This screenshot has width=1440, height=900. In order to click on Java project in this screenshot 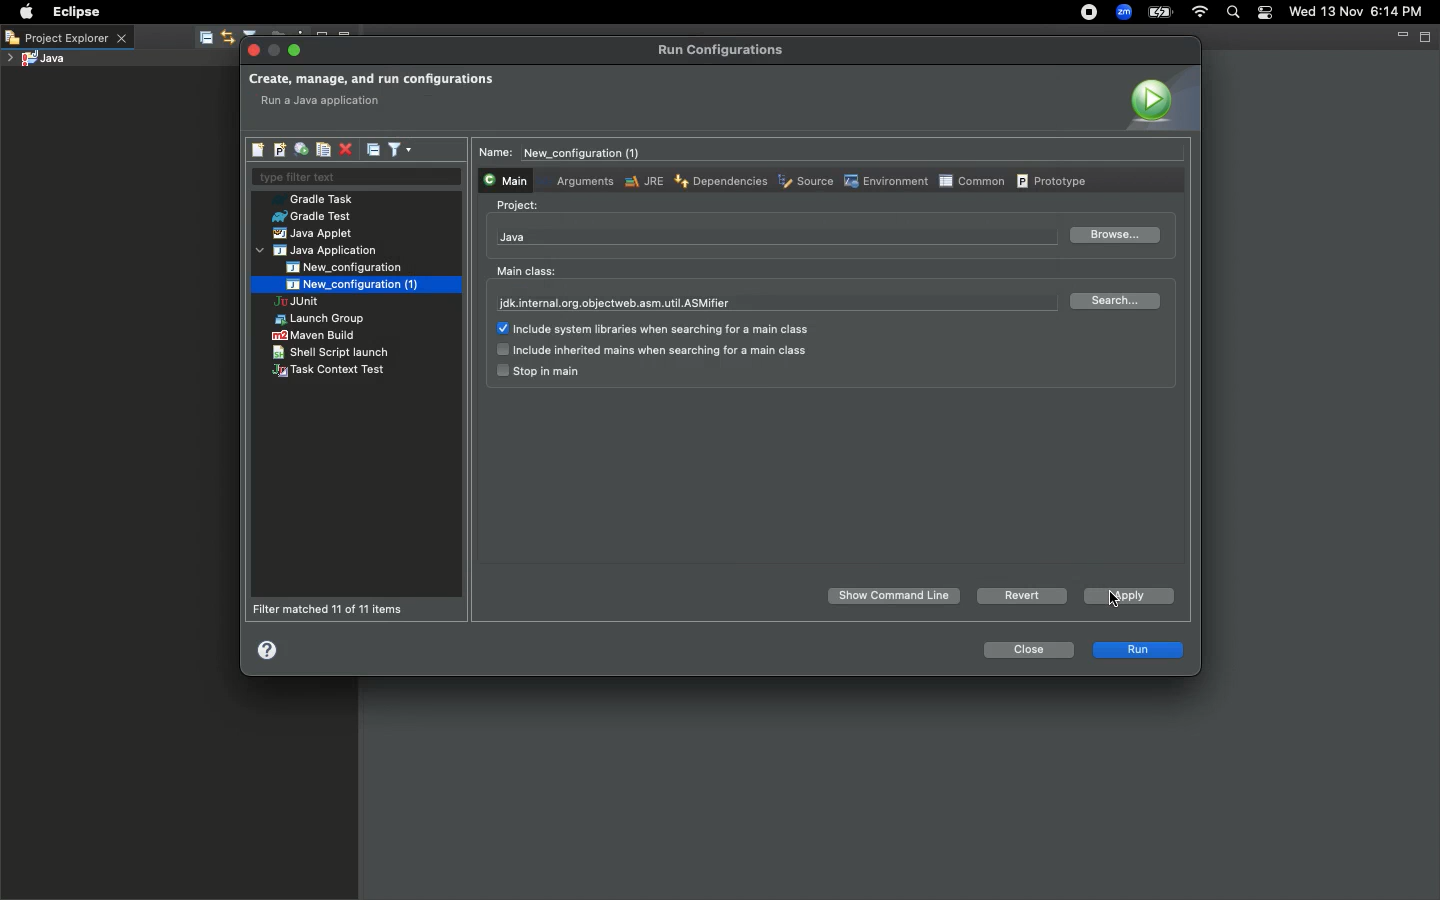, I will do `click(35, 60)`.